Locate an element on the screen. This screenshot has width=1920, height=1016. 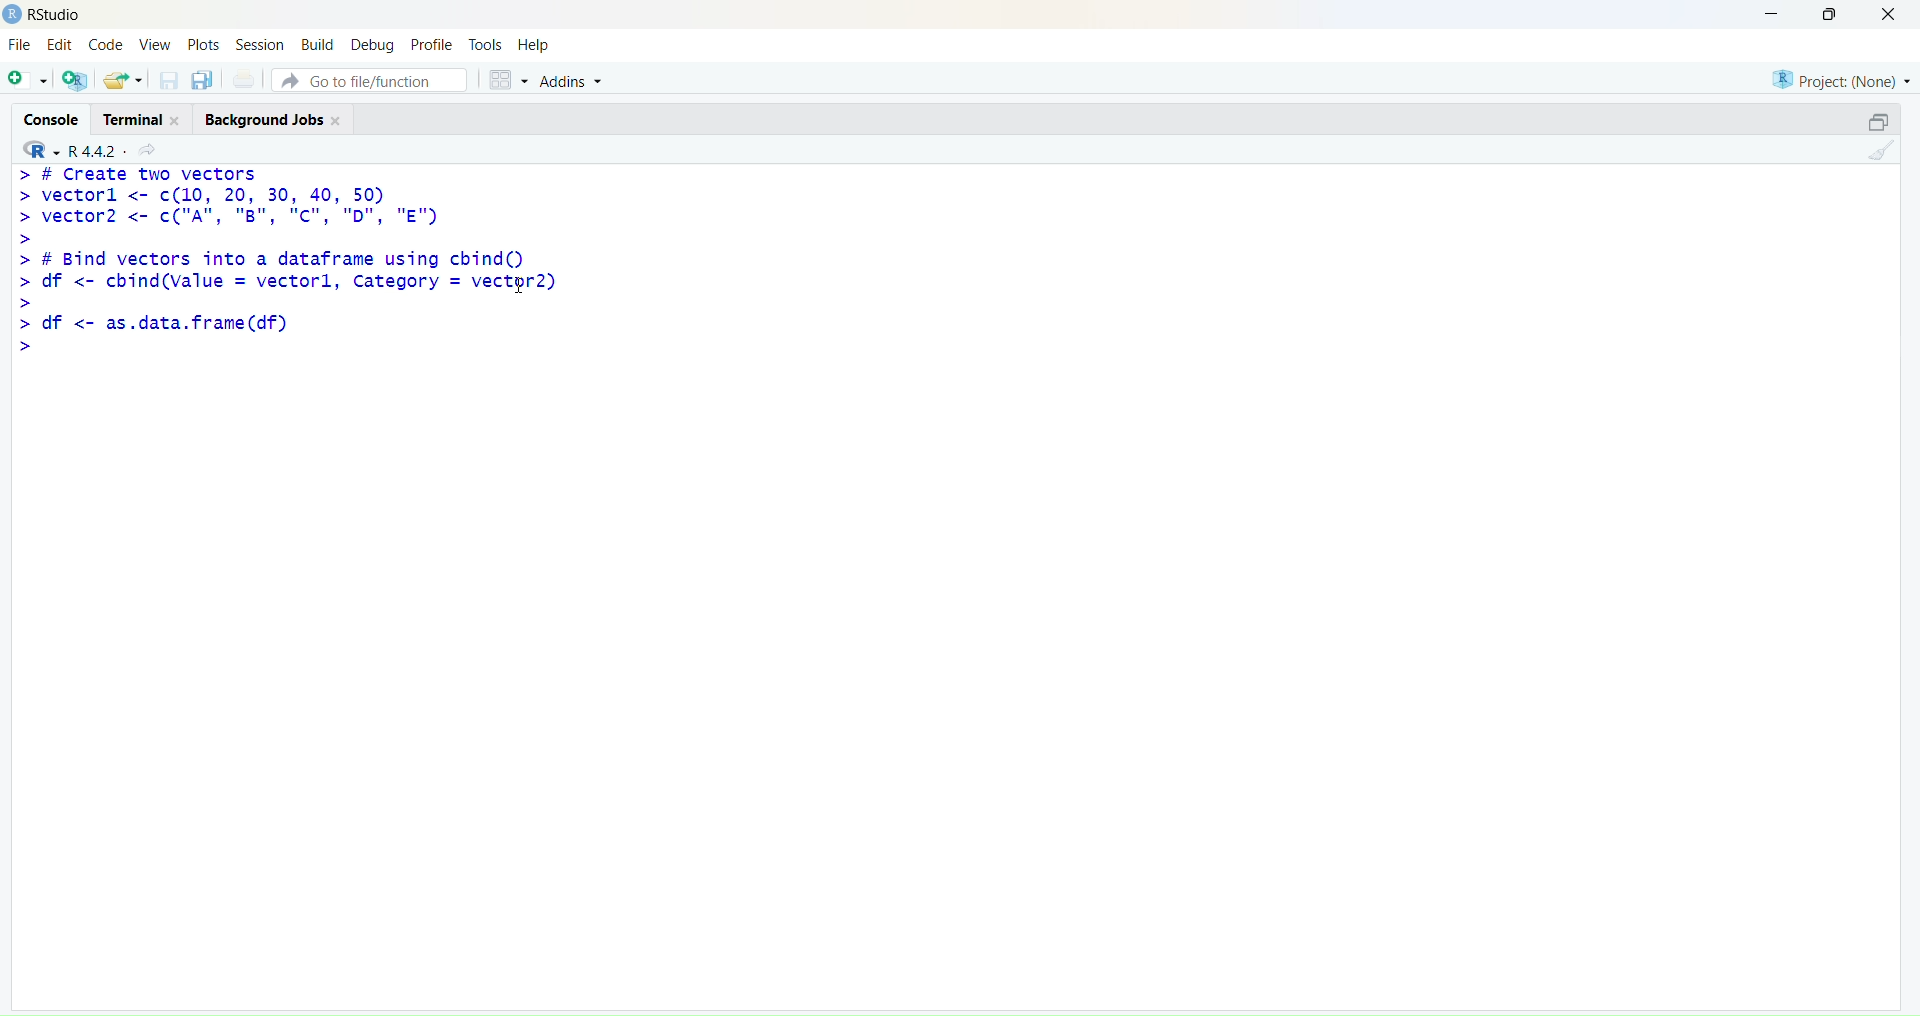
Console is located at coordinates (49, 117).